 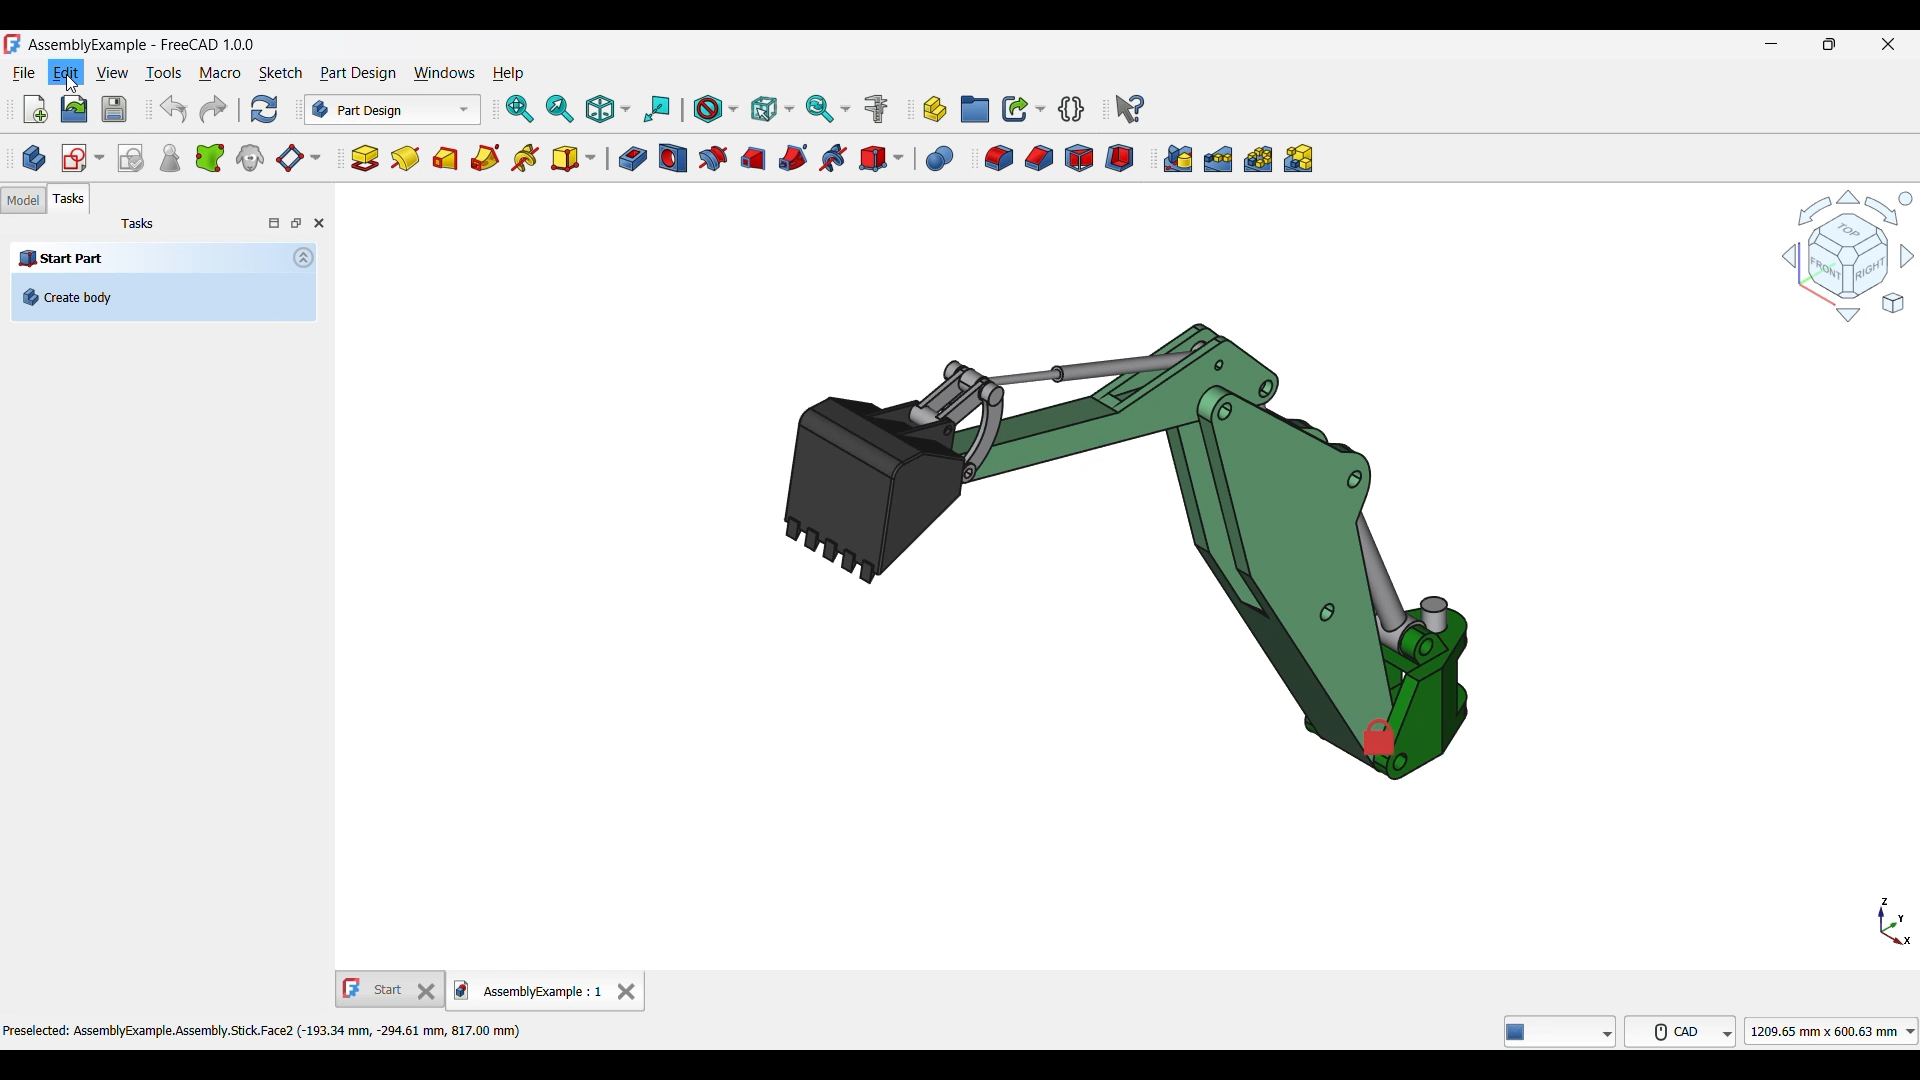 I want to click on Navigation, so click(x=1847, y=255).